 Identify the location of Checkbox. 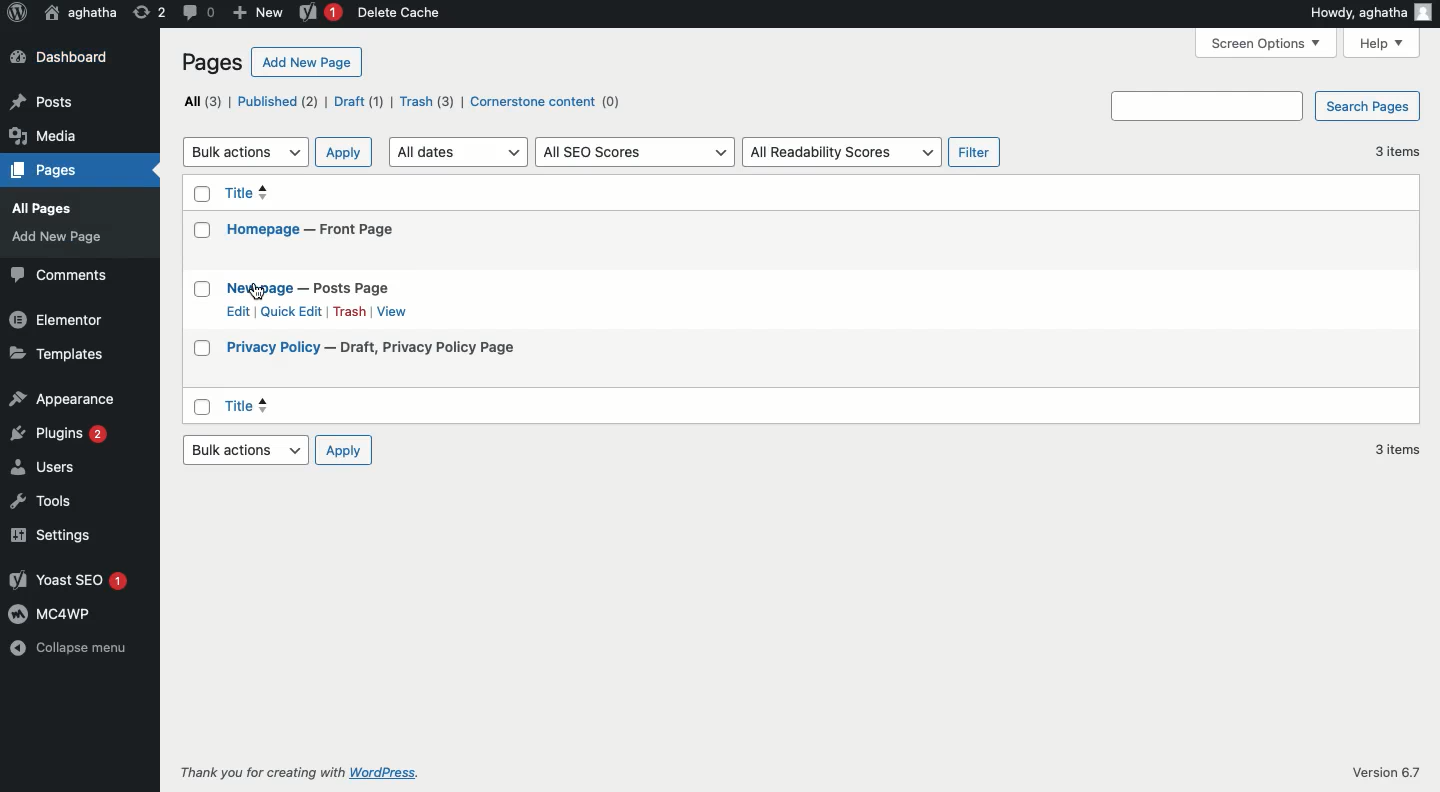
(199, 231).